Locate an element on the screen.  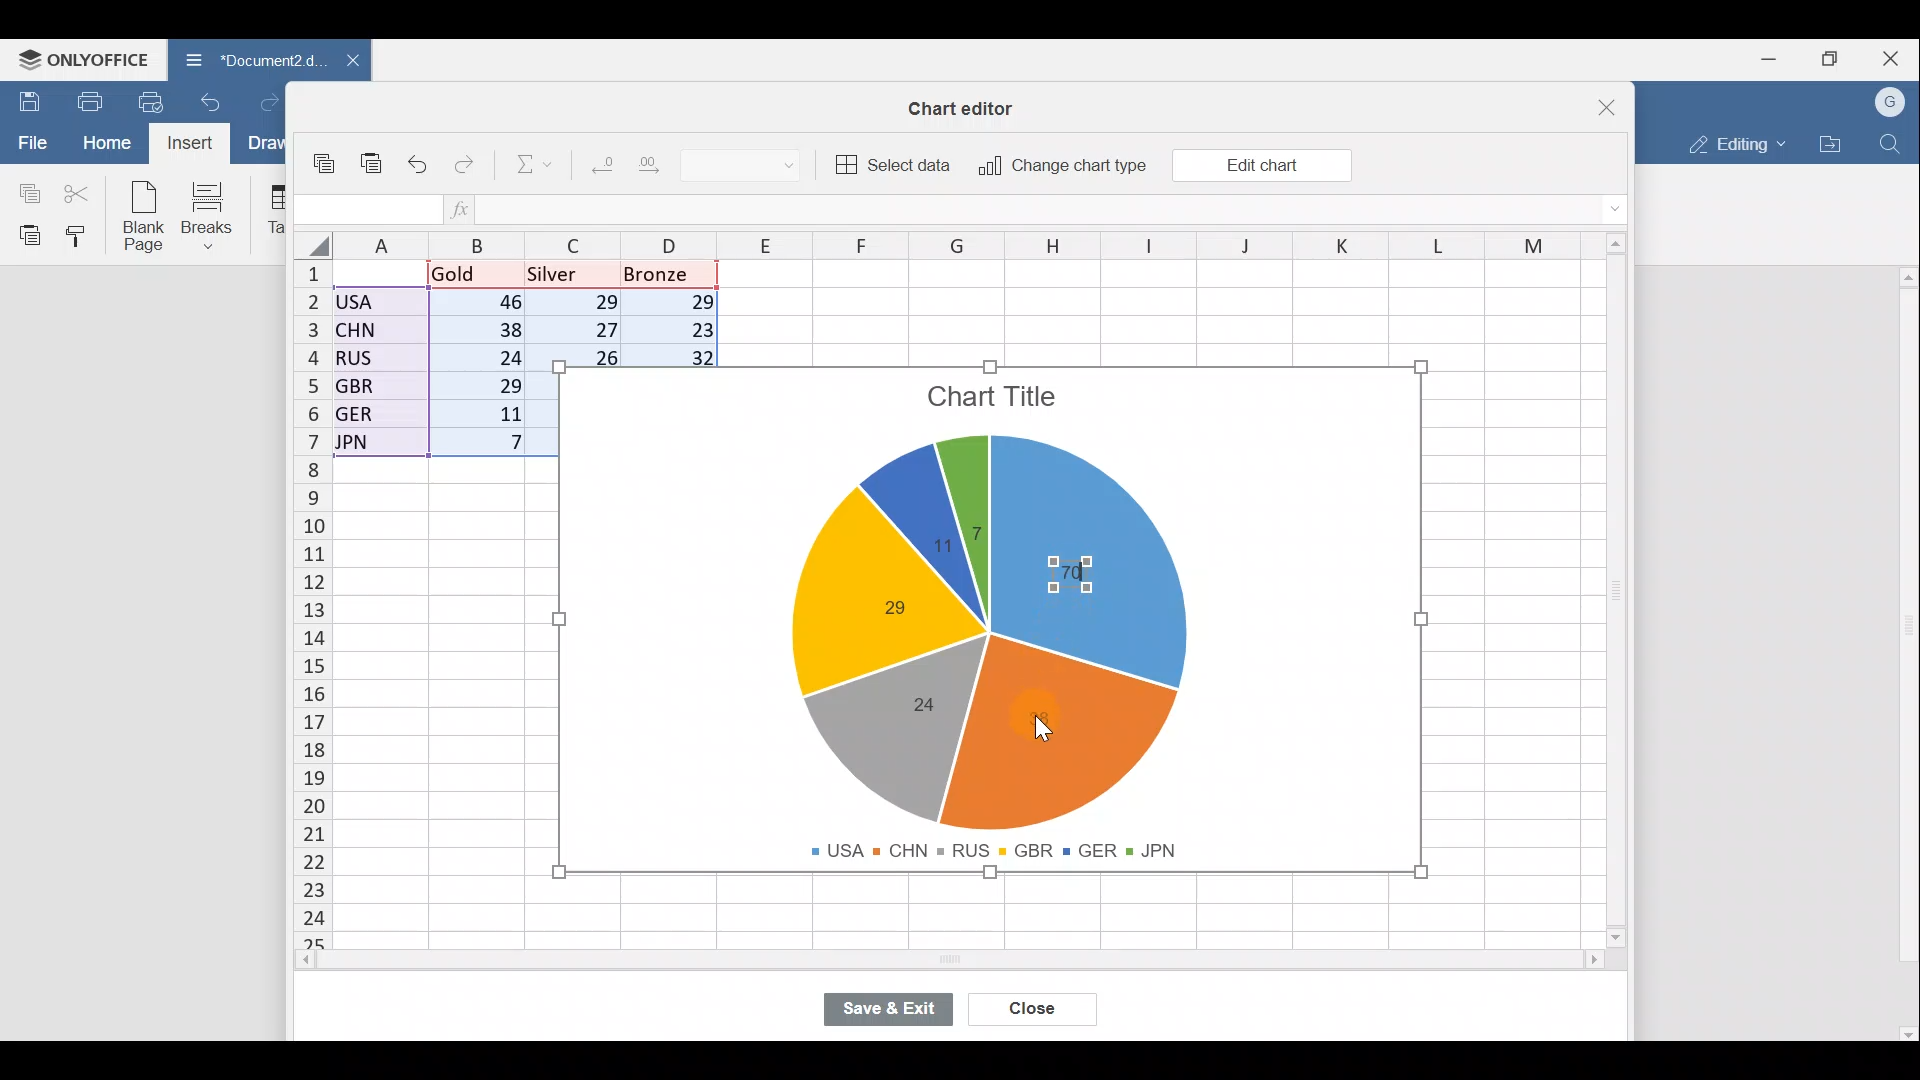
Copy is located at coordinates (329, 166).